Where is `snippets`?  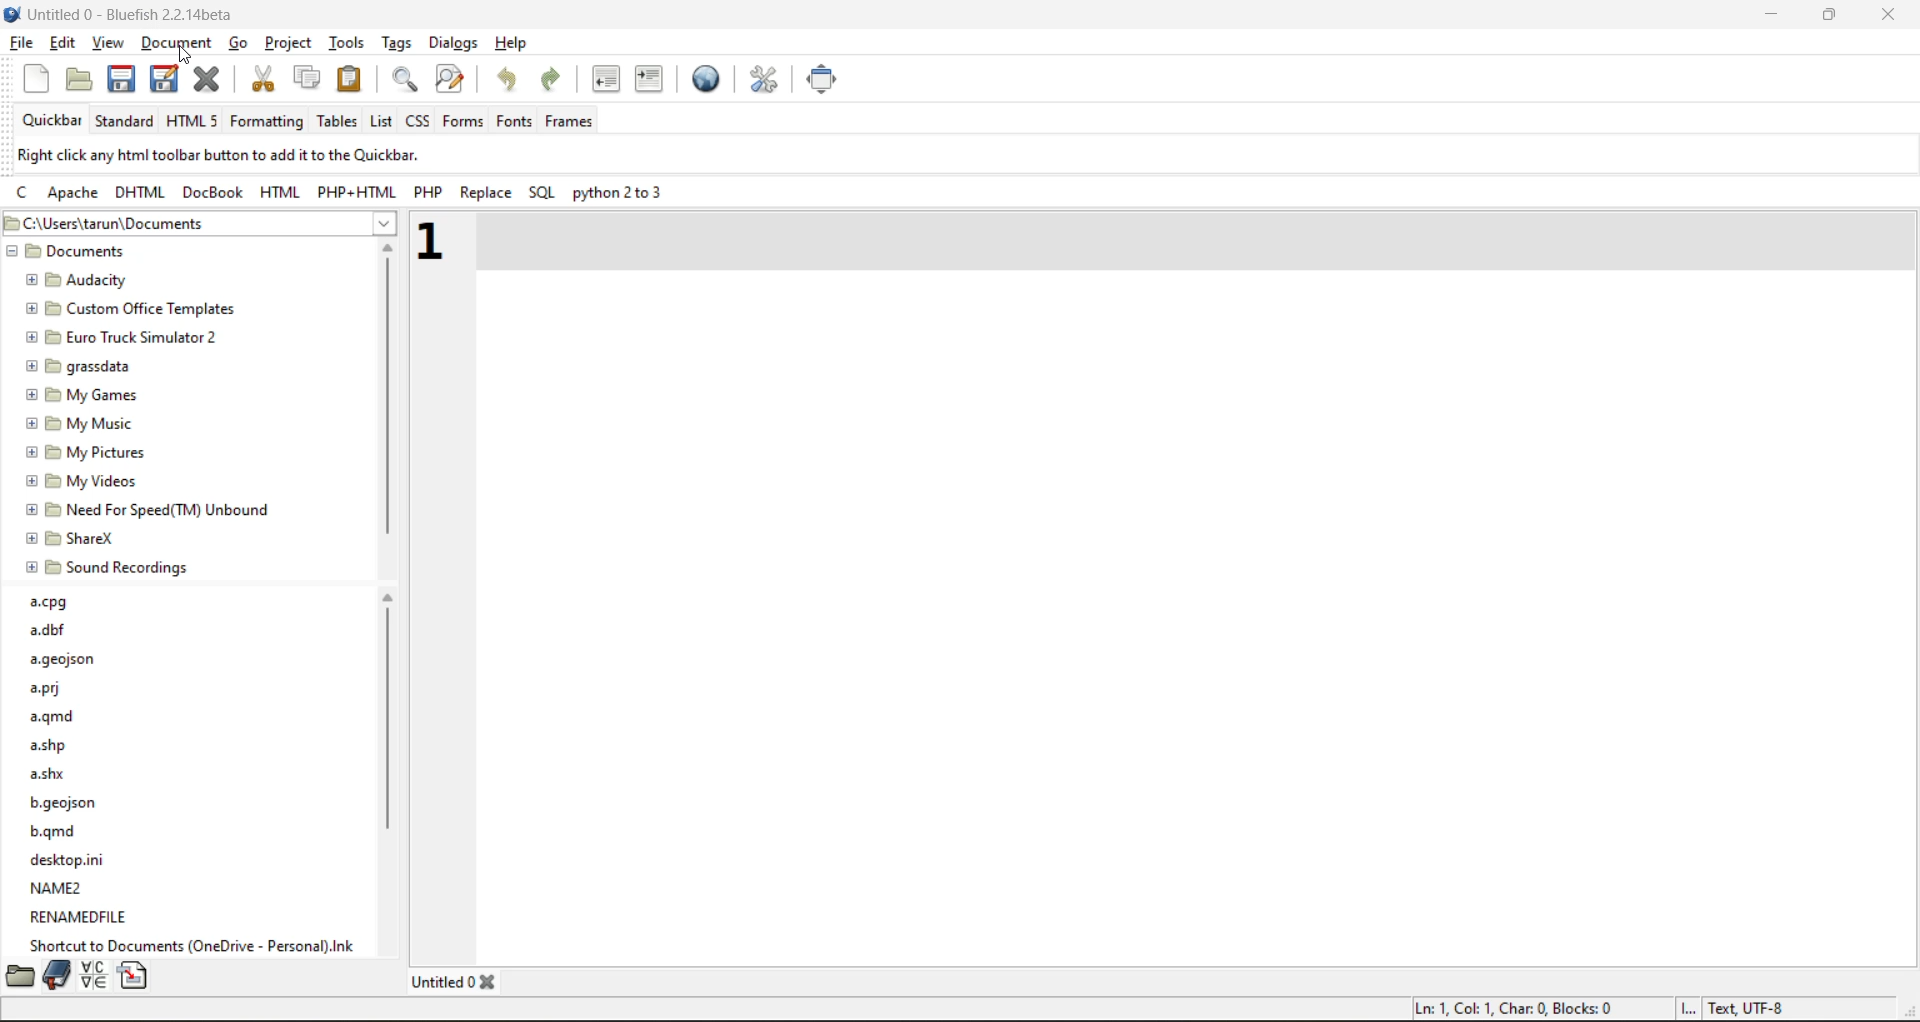 snippets is located at coordinates (134, 975).